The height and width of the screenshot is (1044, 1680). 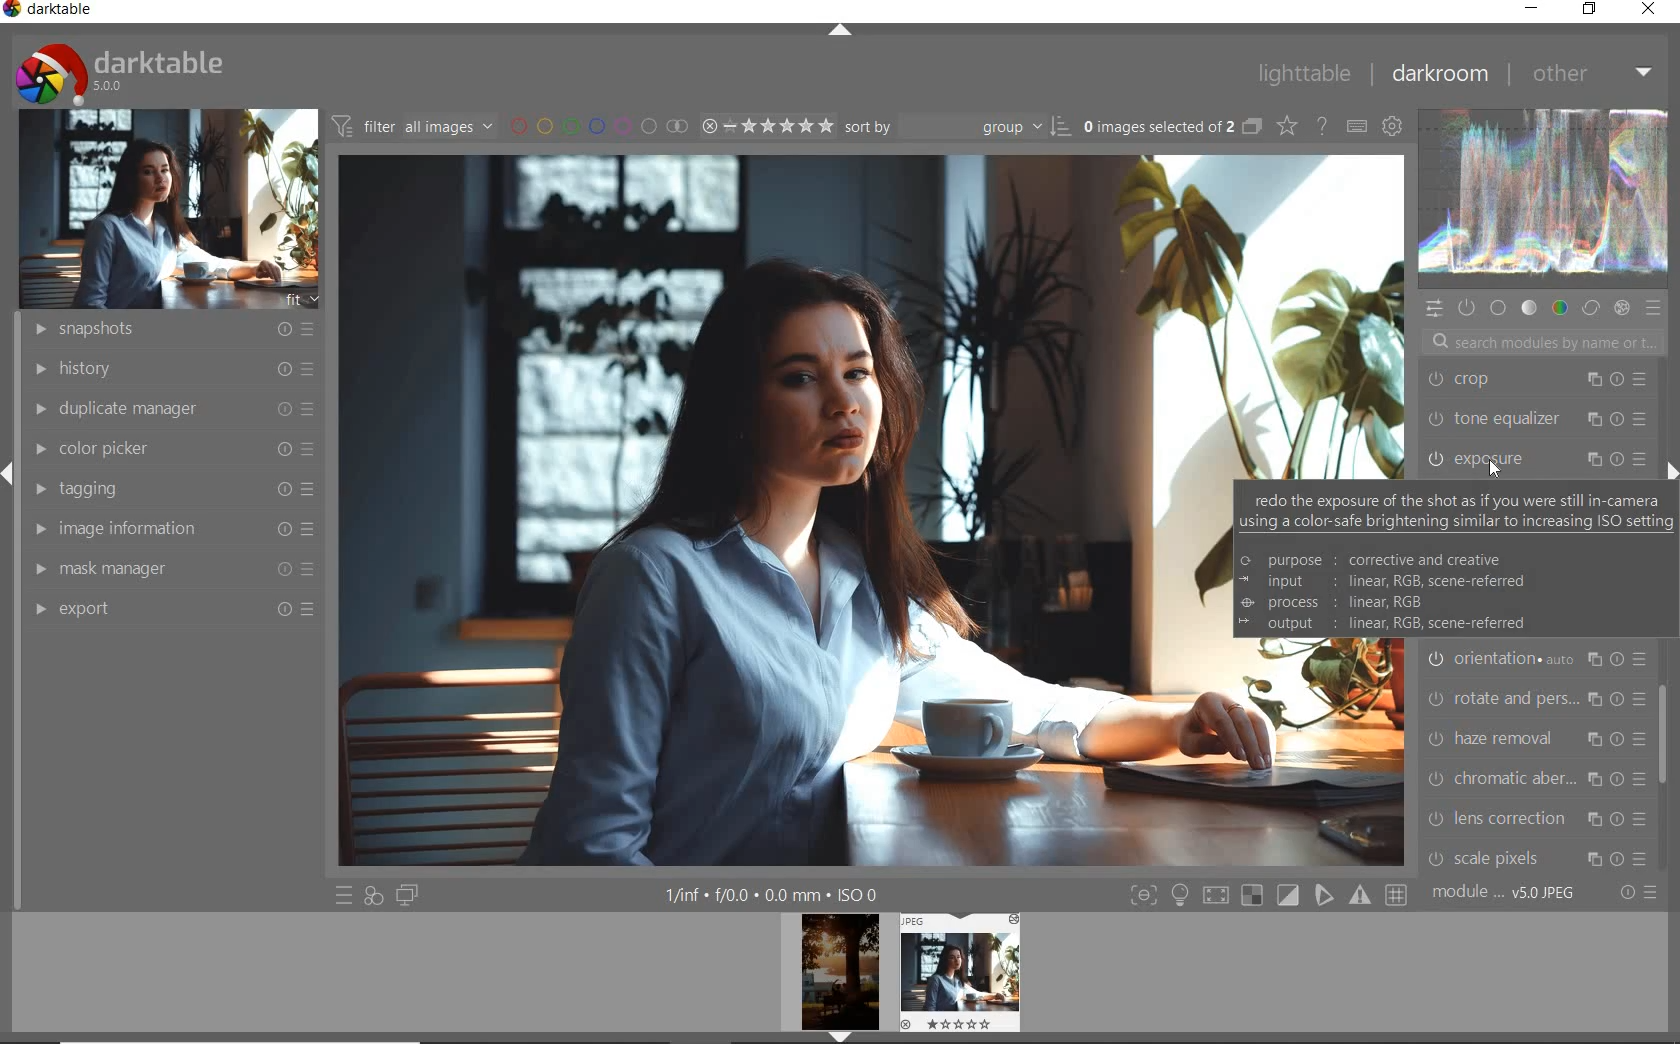 What do you see at coordinates (1535, 417) in the screenshot?
I see `TONE EQUALIZER` at bounding box center [1535, 417].